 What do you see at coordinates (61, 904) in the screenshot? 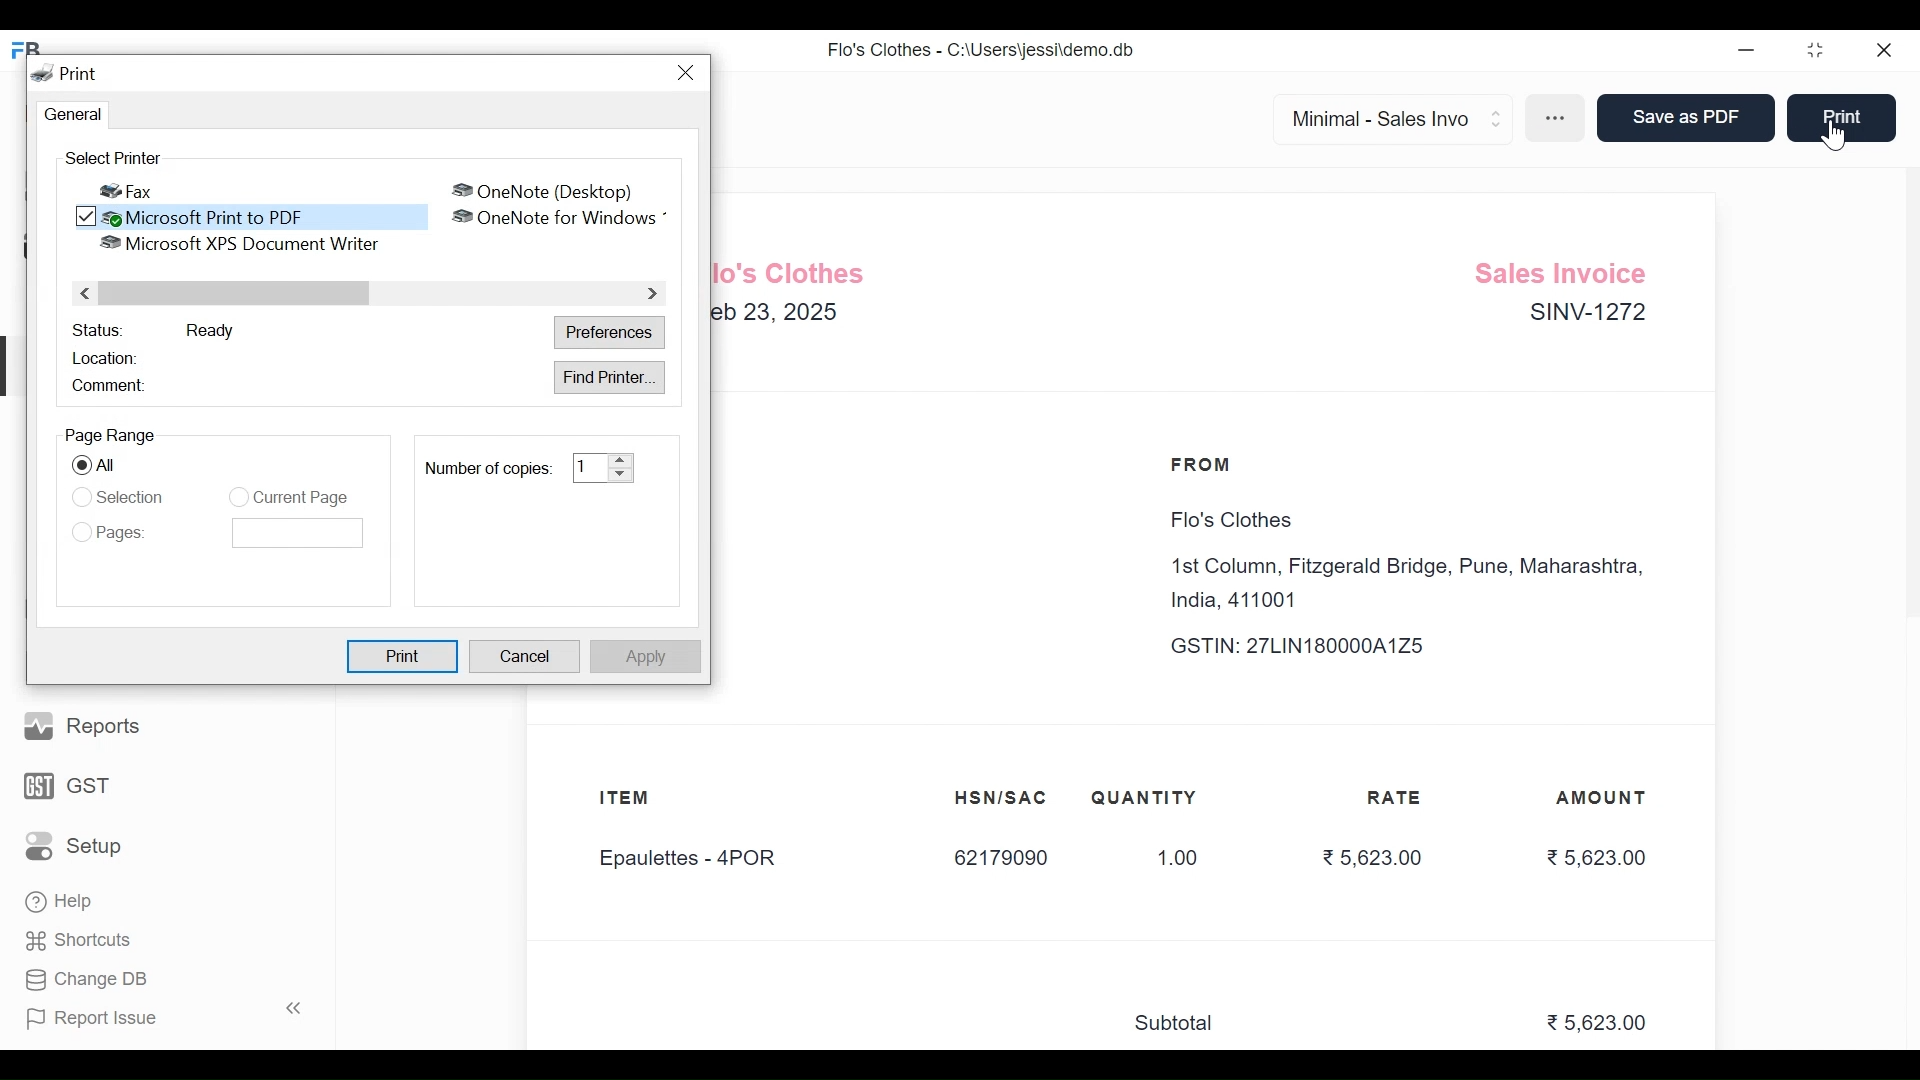
I see `Help` at bounding box center [61, 904].